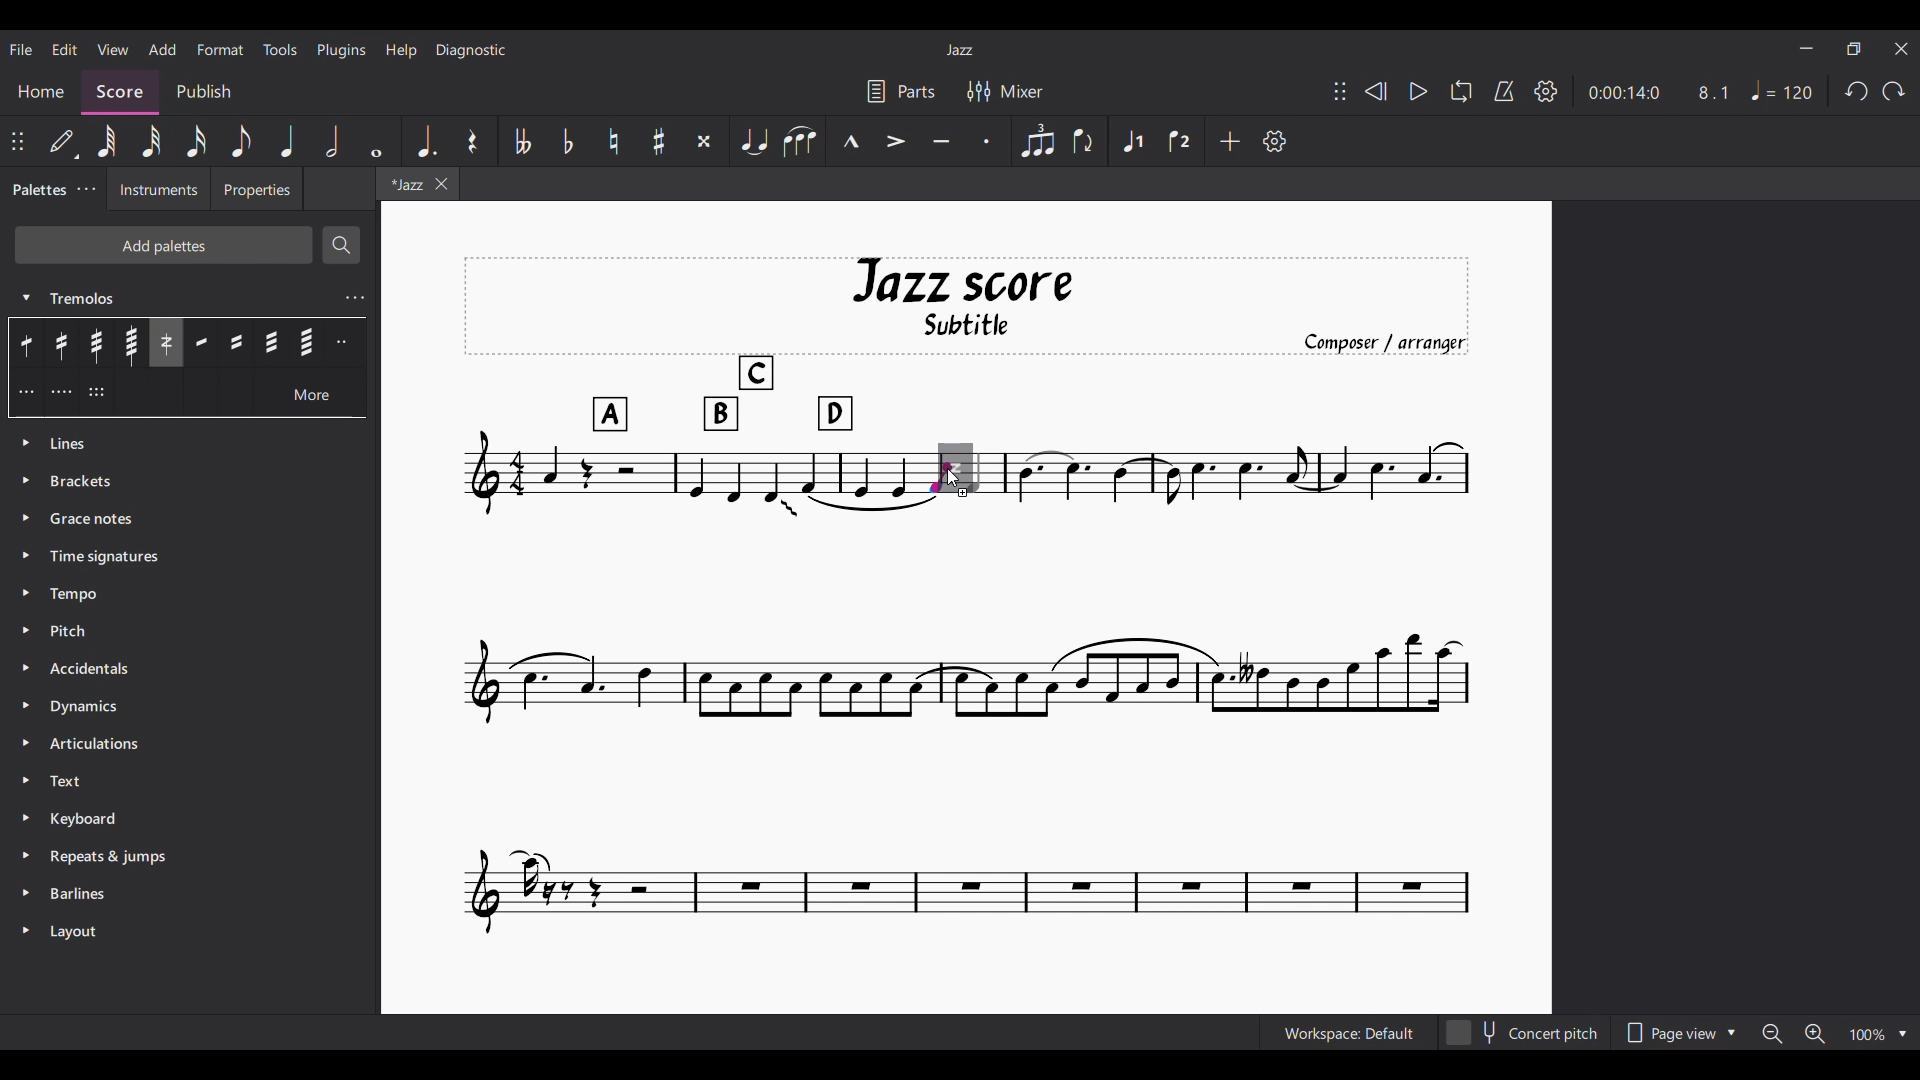 This screenshot has width=1920, height=1080. Describe the element at coordinates (192, 520) in the screenshot. I see `Grace notes` at that location.